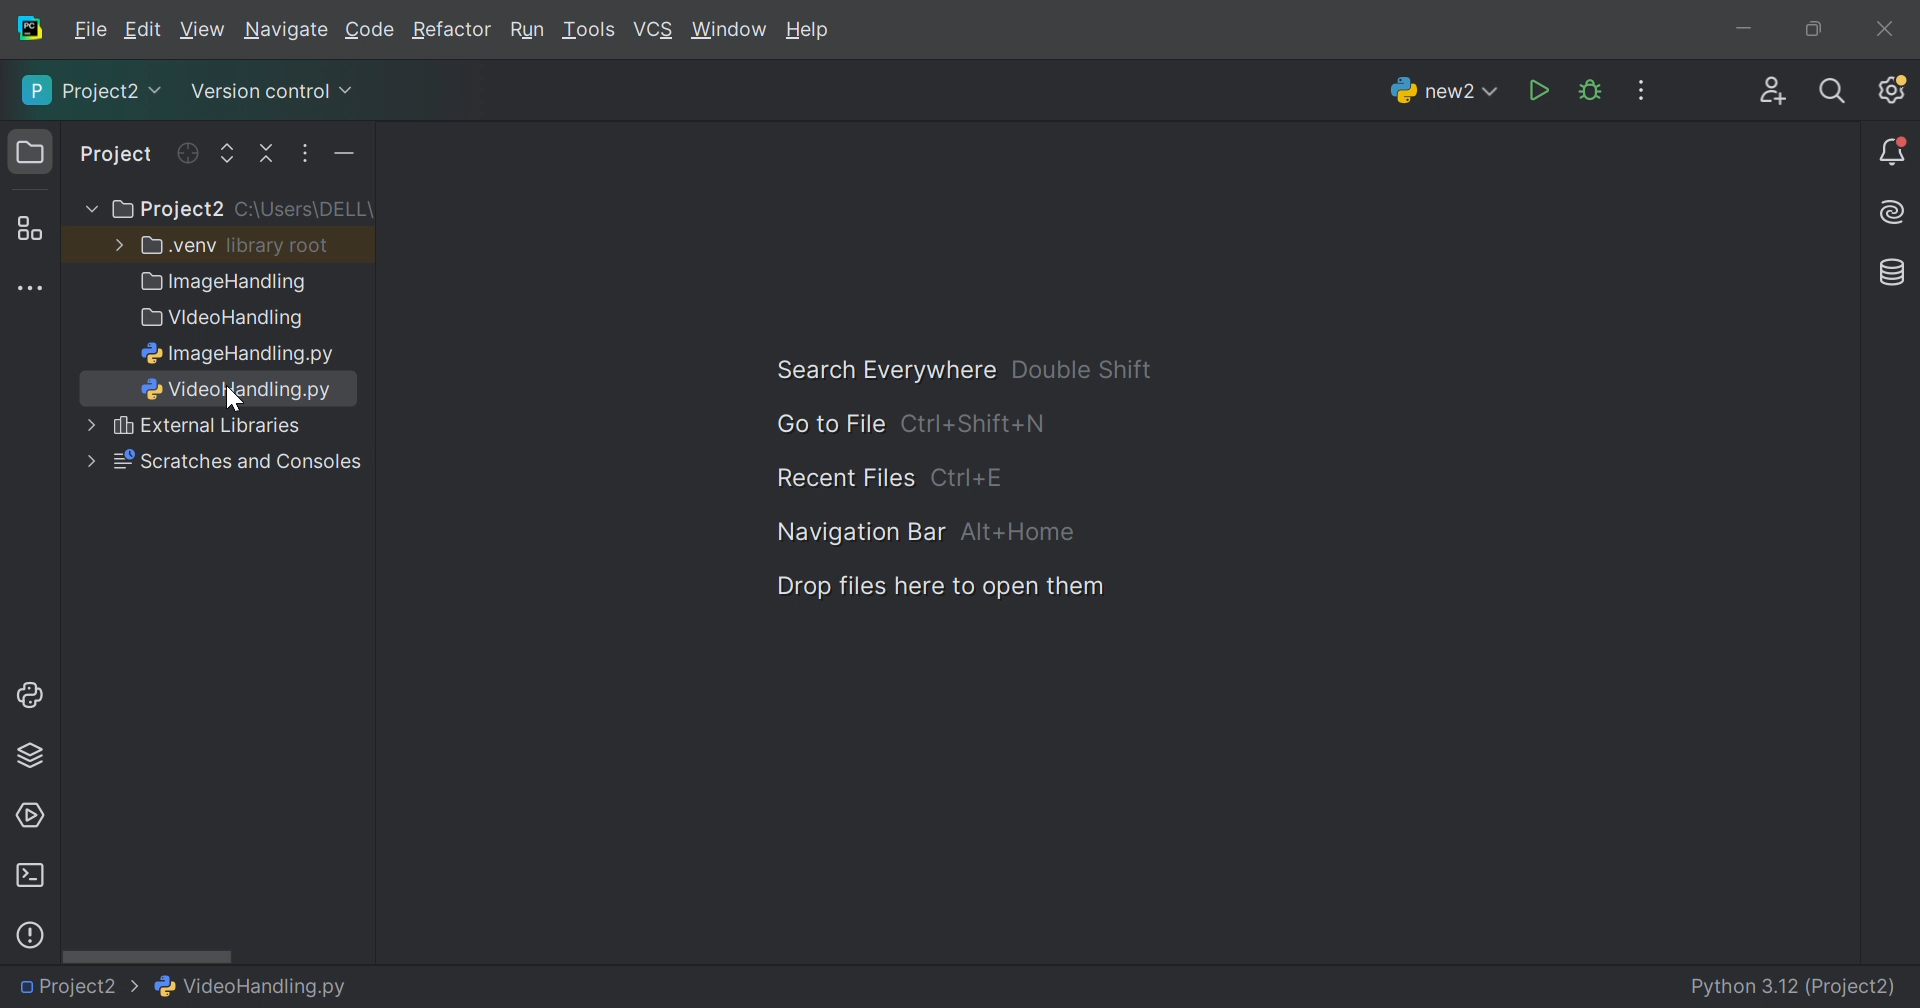 The image size is (1920, 1008). What do you see at coordinates (1773, 94) in the screenshot?
I see `Code with me` at bounding box center [1773, 94].